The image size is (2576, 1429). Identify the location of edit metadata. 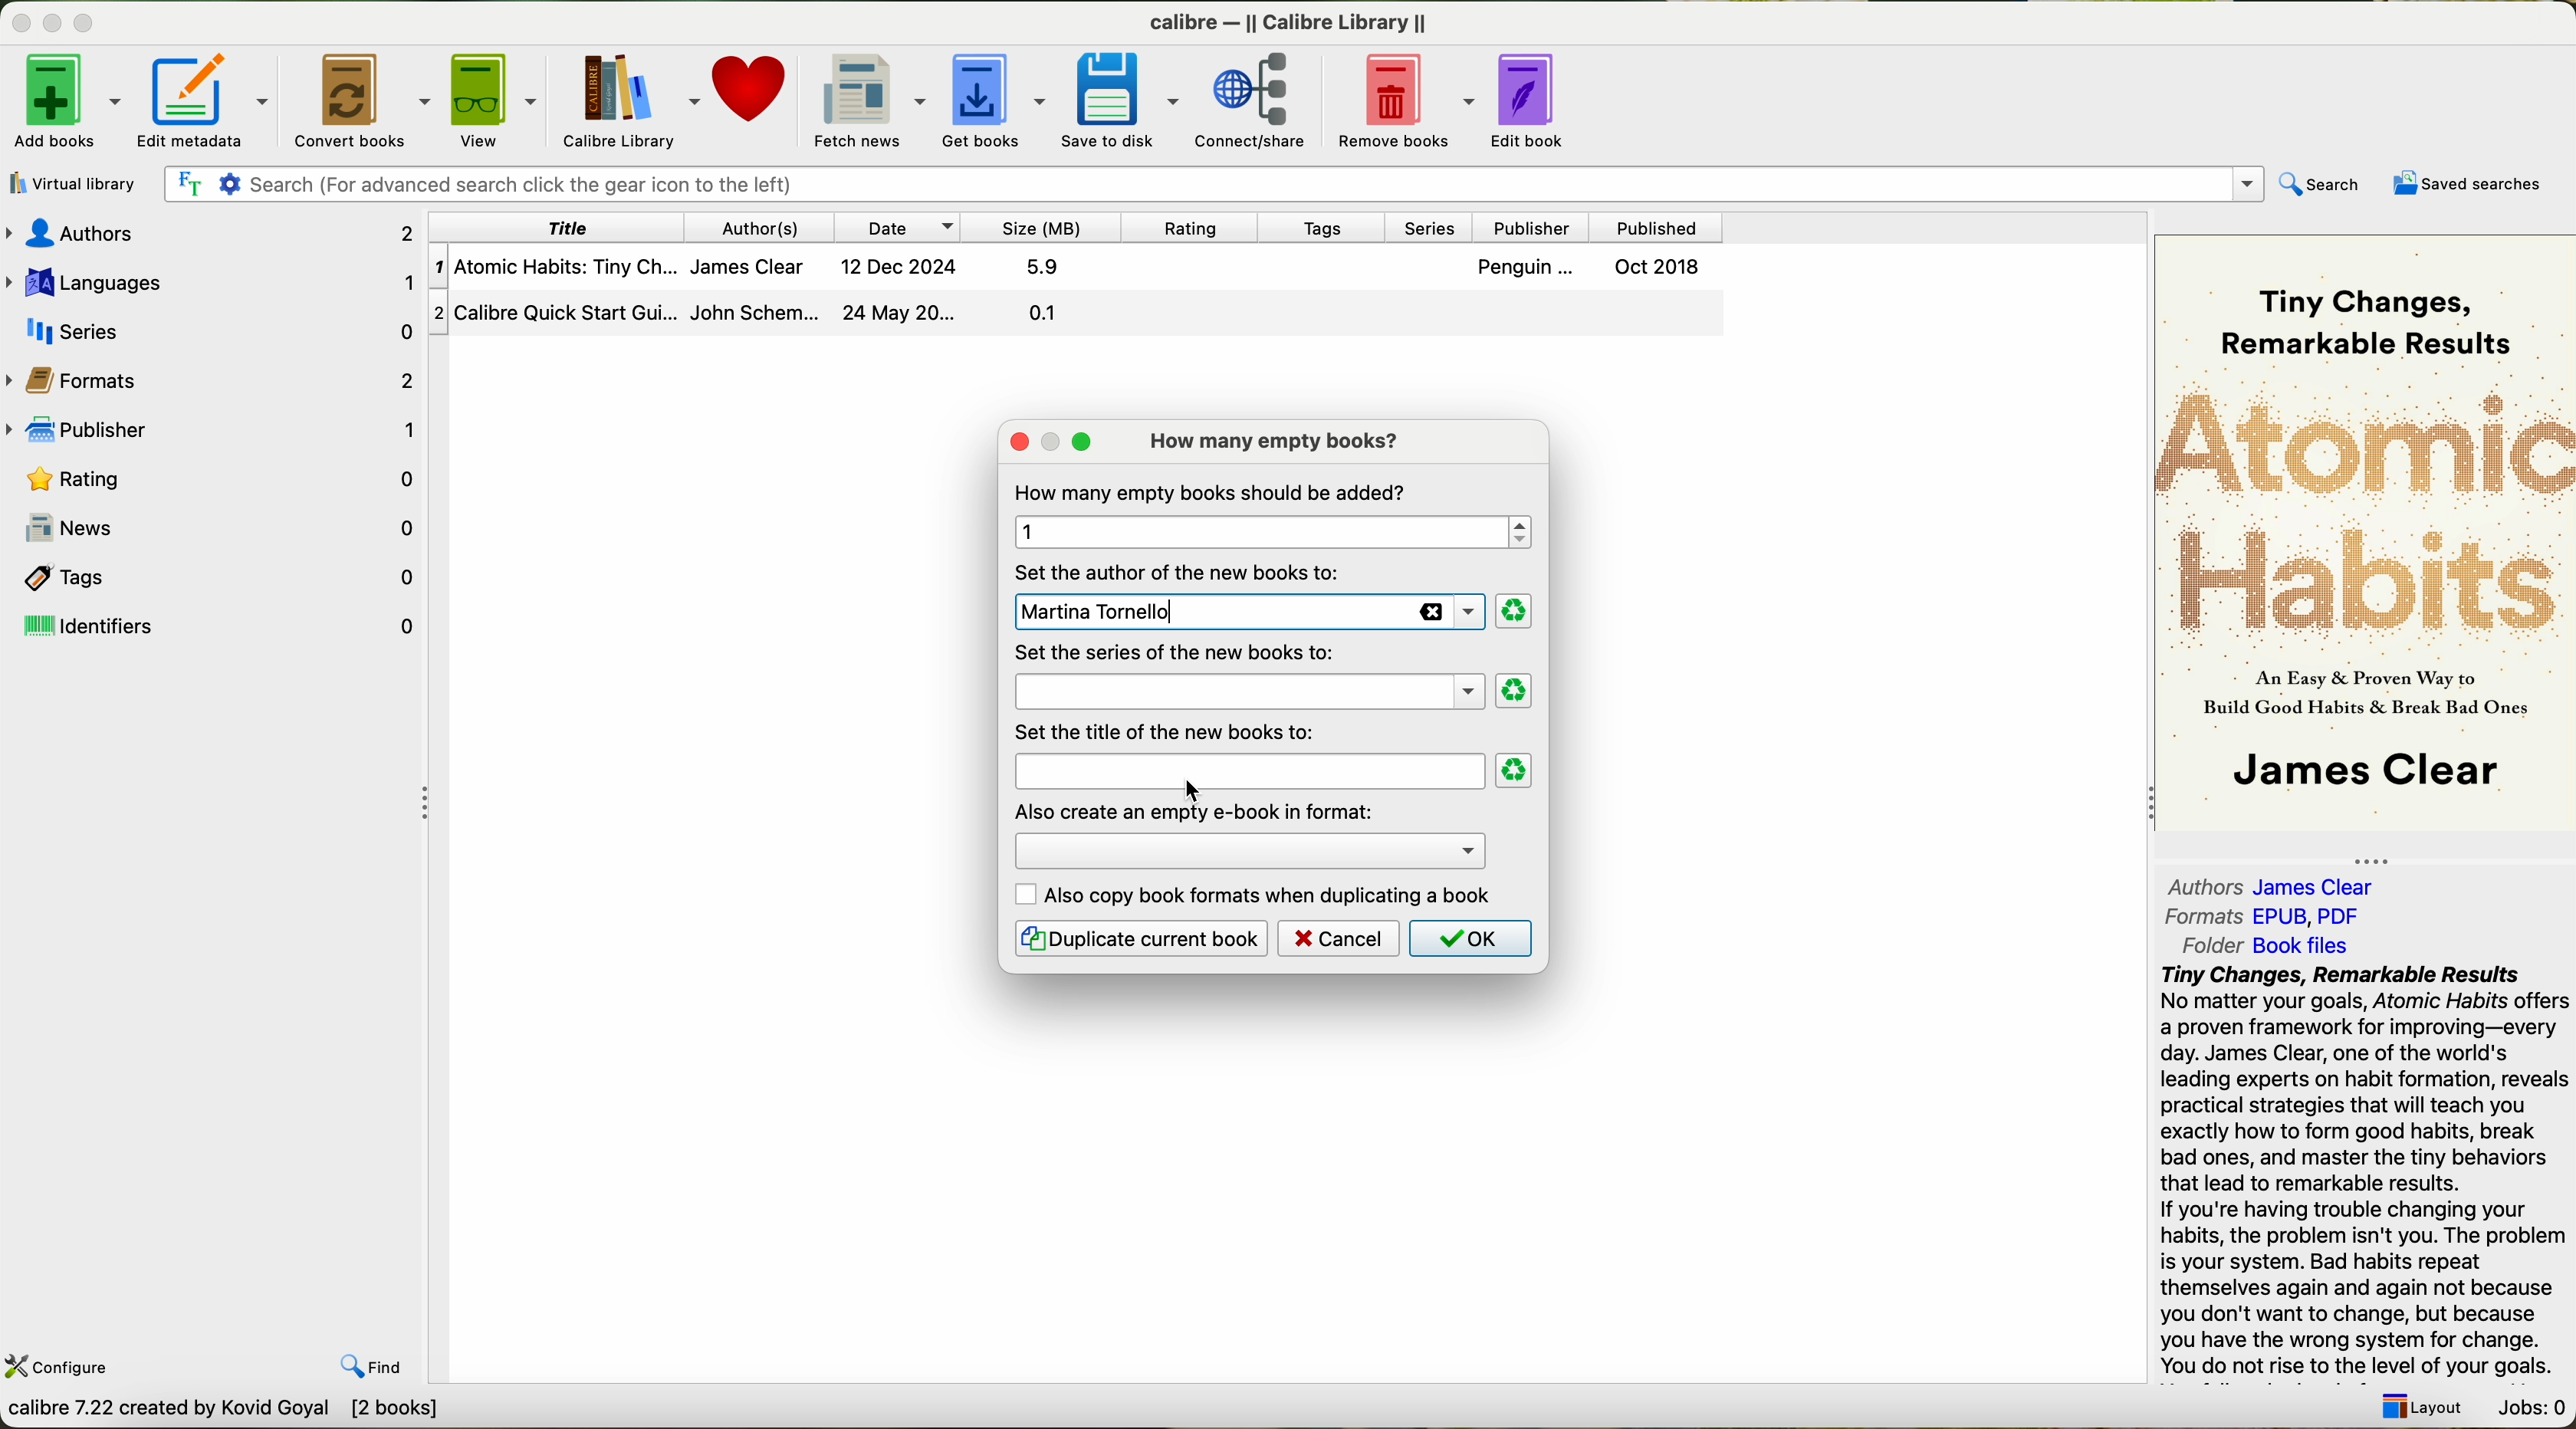
(206, 100).